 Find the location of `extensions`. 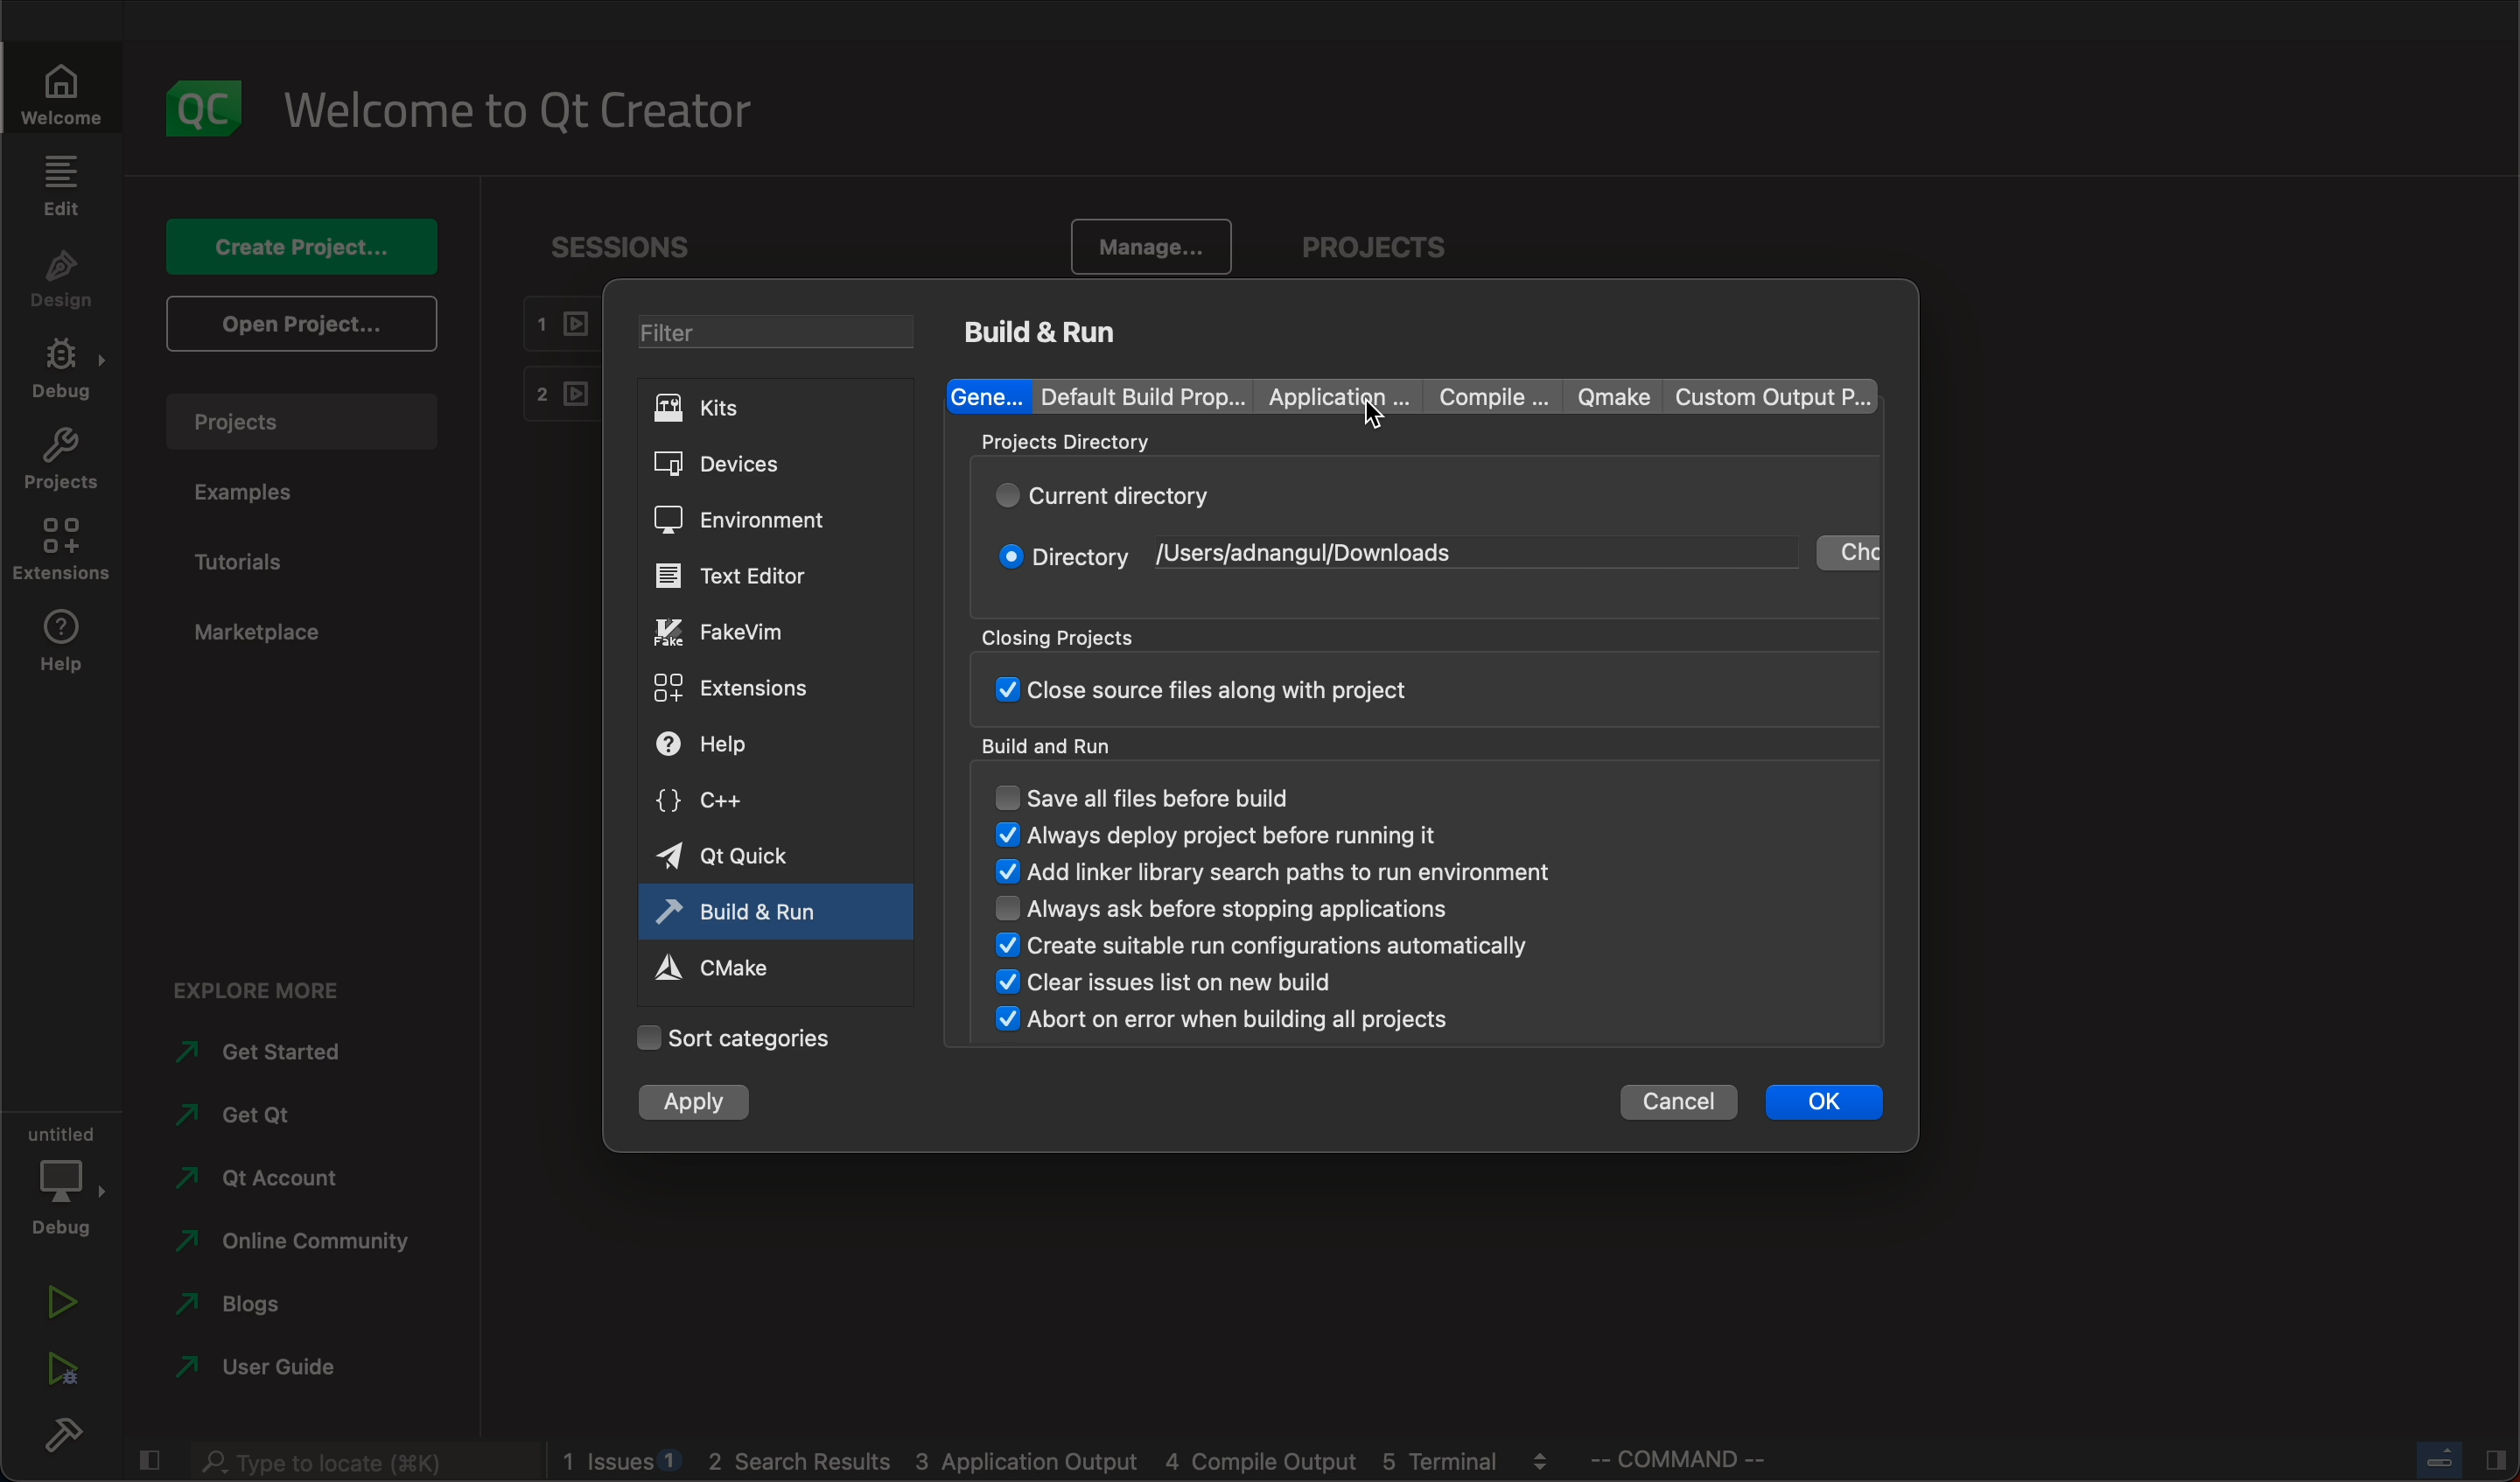

extensions is located at coordinates (59, 552).